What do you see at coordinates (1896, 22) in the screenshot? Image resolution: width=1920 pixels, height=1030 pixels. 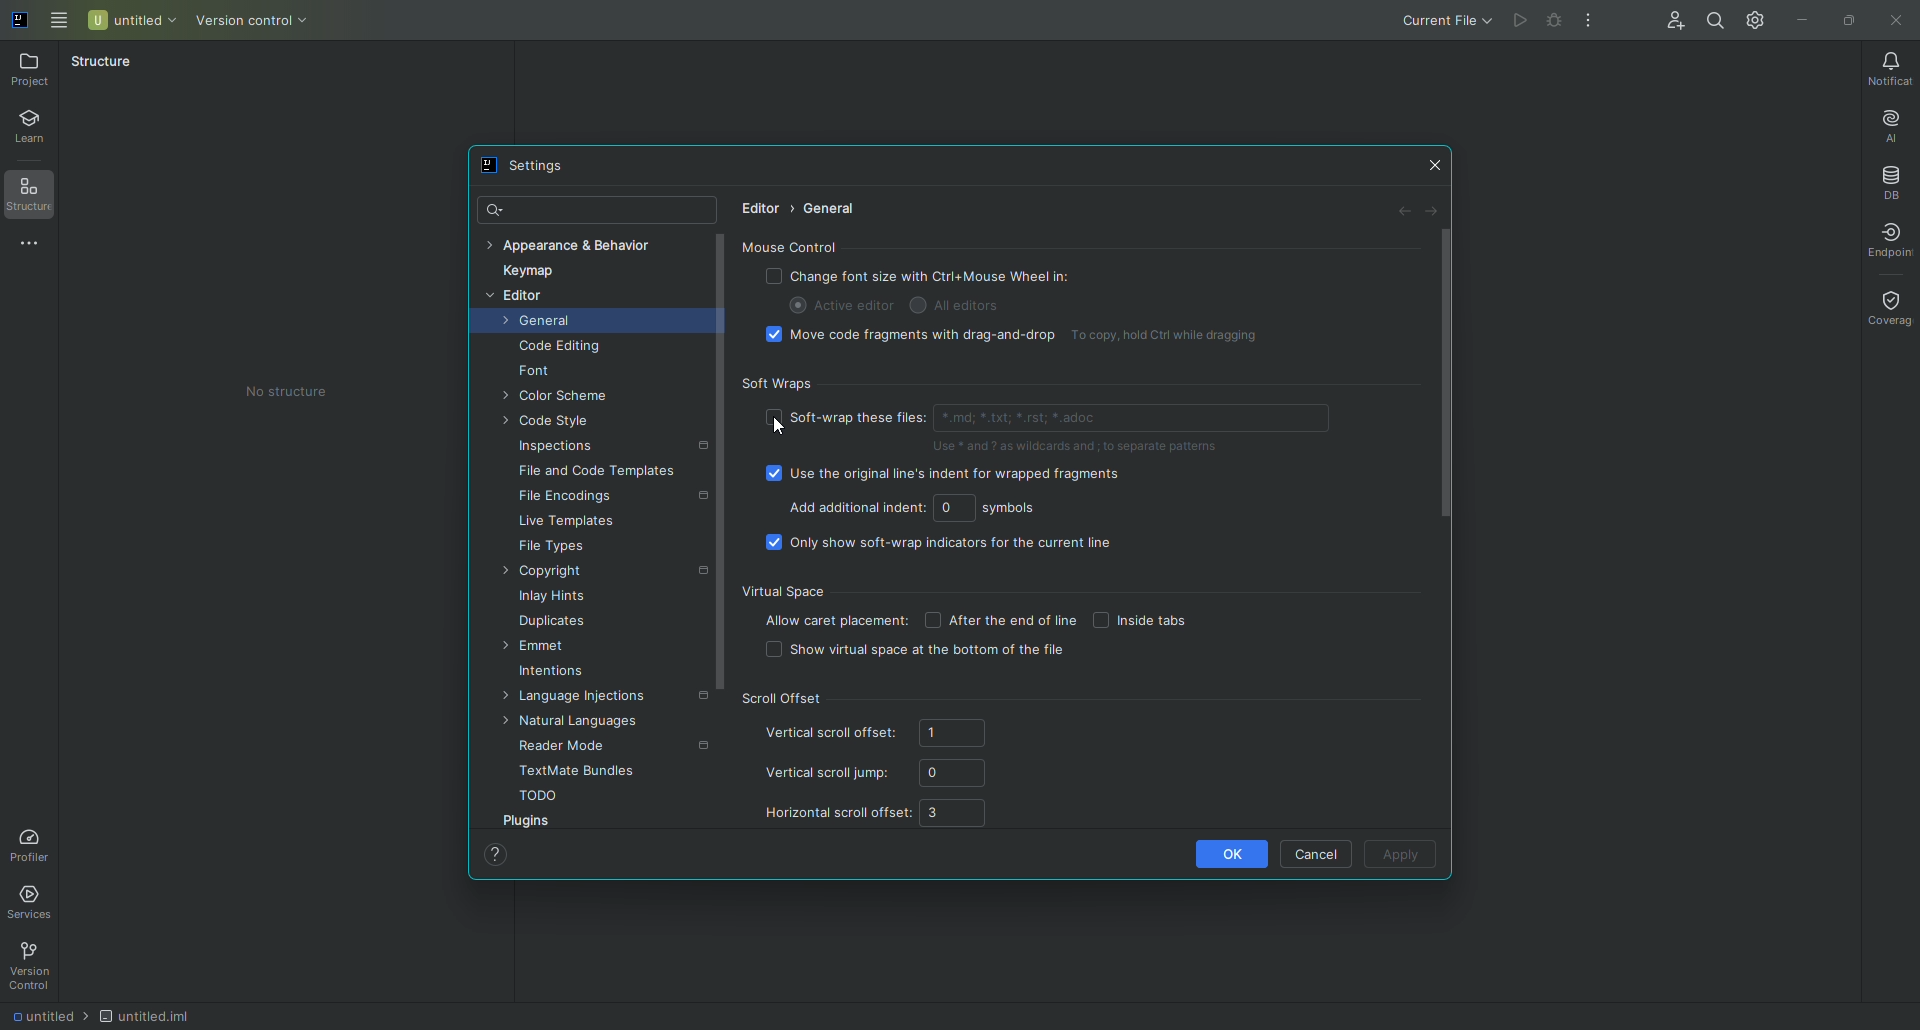 I see `Close` at bounding box center [1896, 22].